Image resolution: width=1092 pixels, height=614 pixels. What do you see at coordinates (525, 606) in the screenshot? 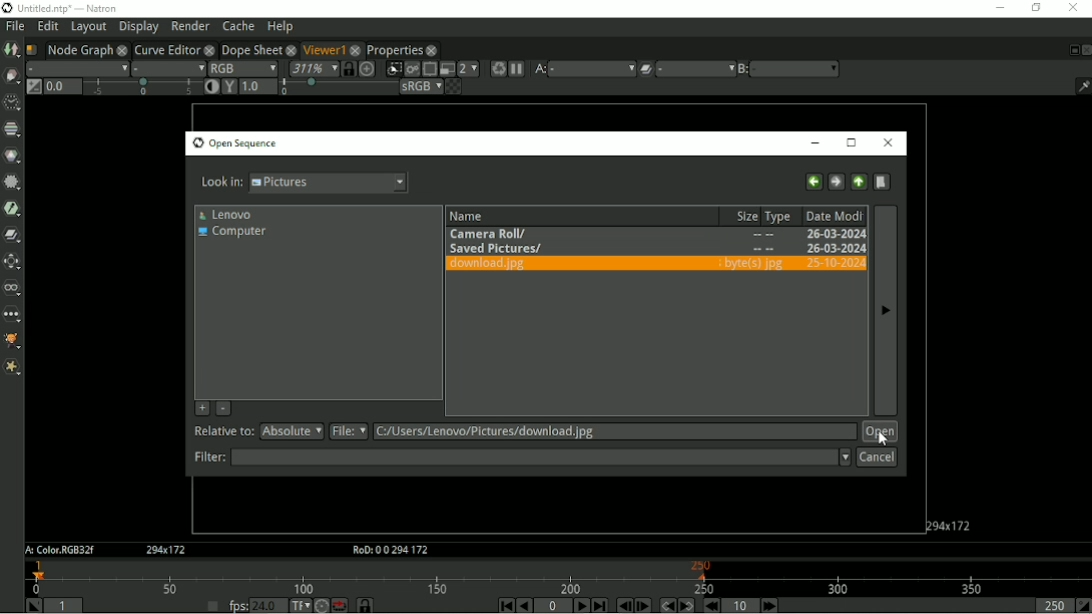
I see `Play backward` at bounding box center [525, 606].